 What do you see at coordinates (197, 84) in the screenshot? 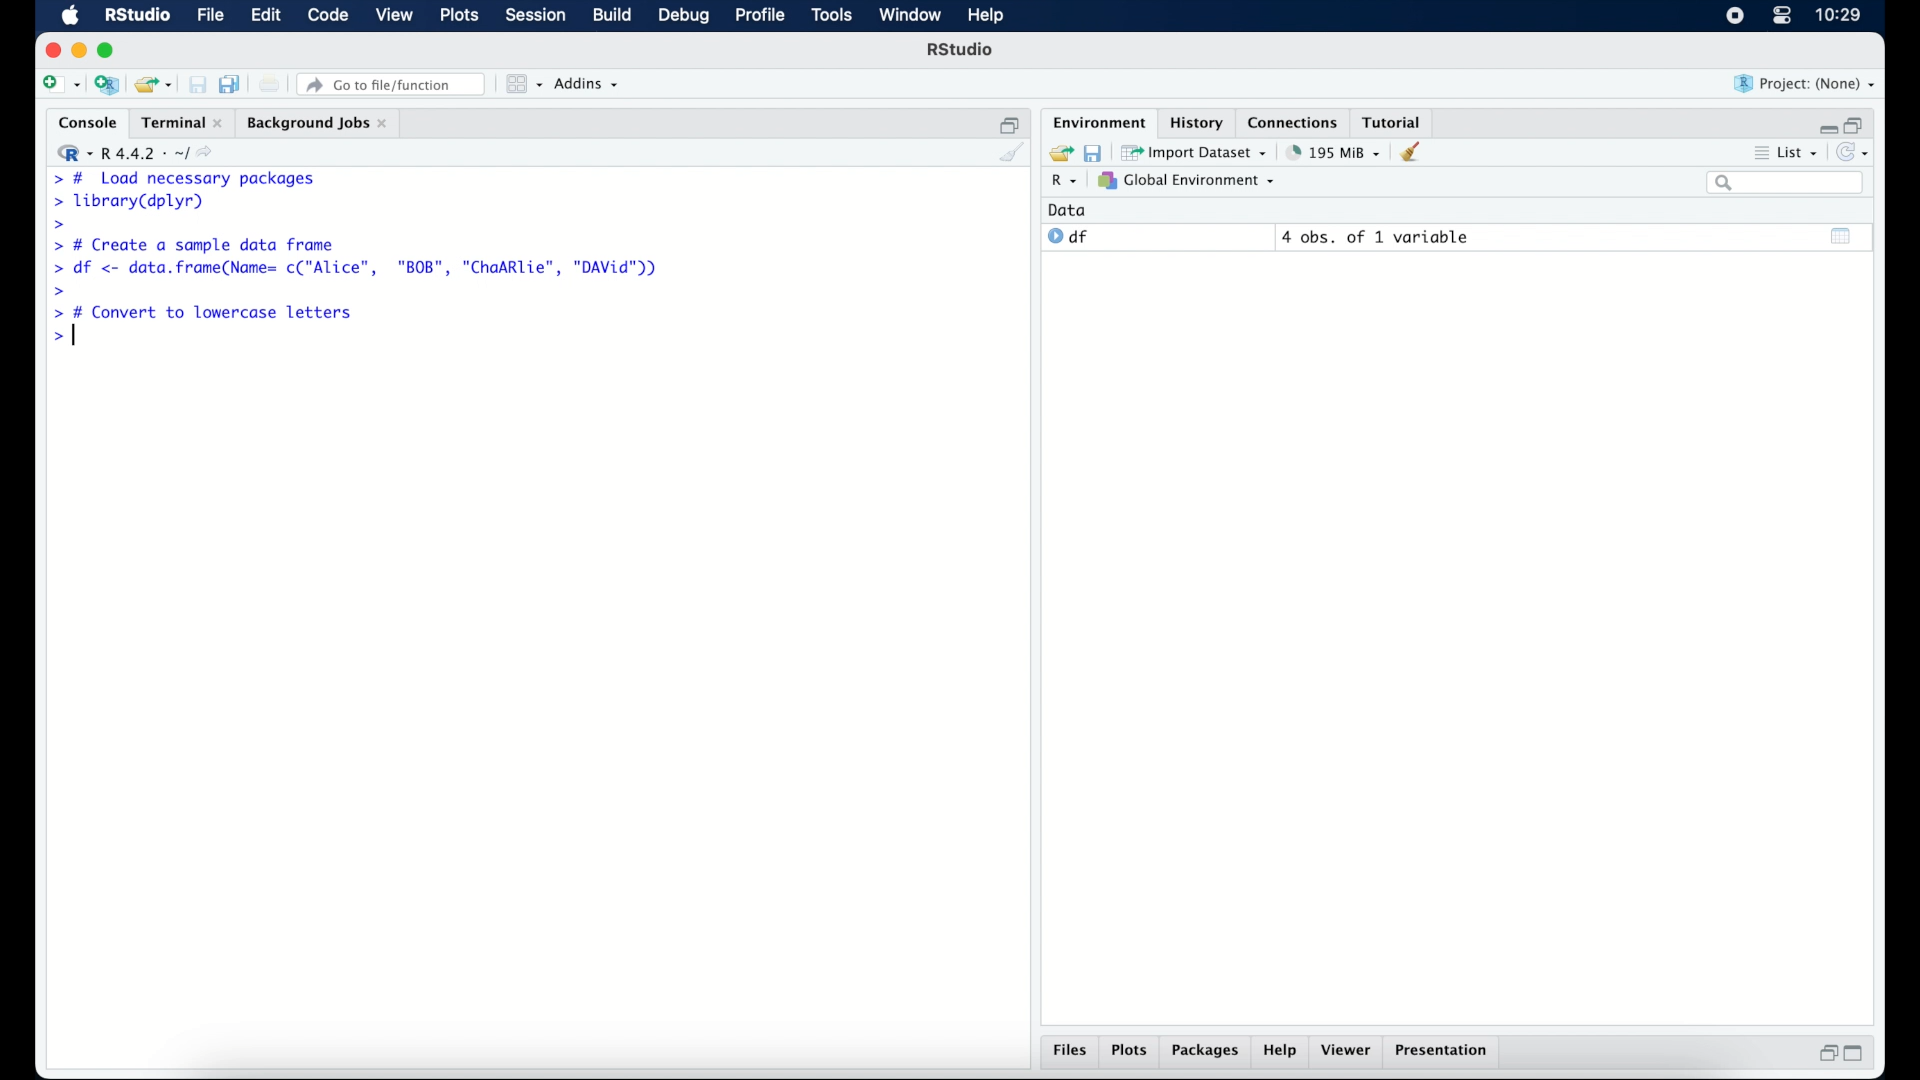
I see `save` at bounding box center [197, 84].